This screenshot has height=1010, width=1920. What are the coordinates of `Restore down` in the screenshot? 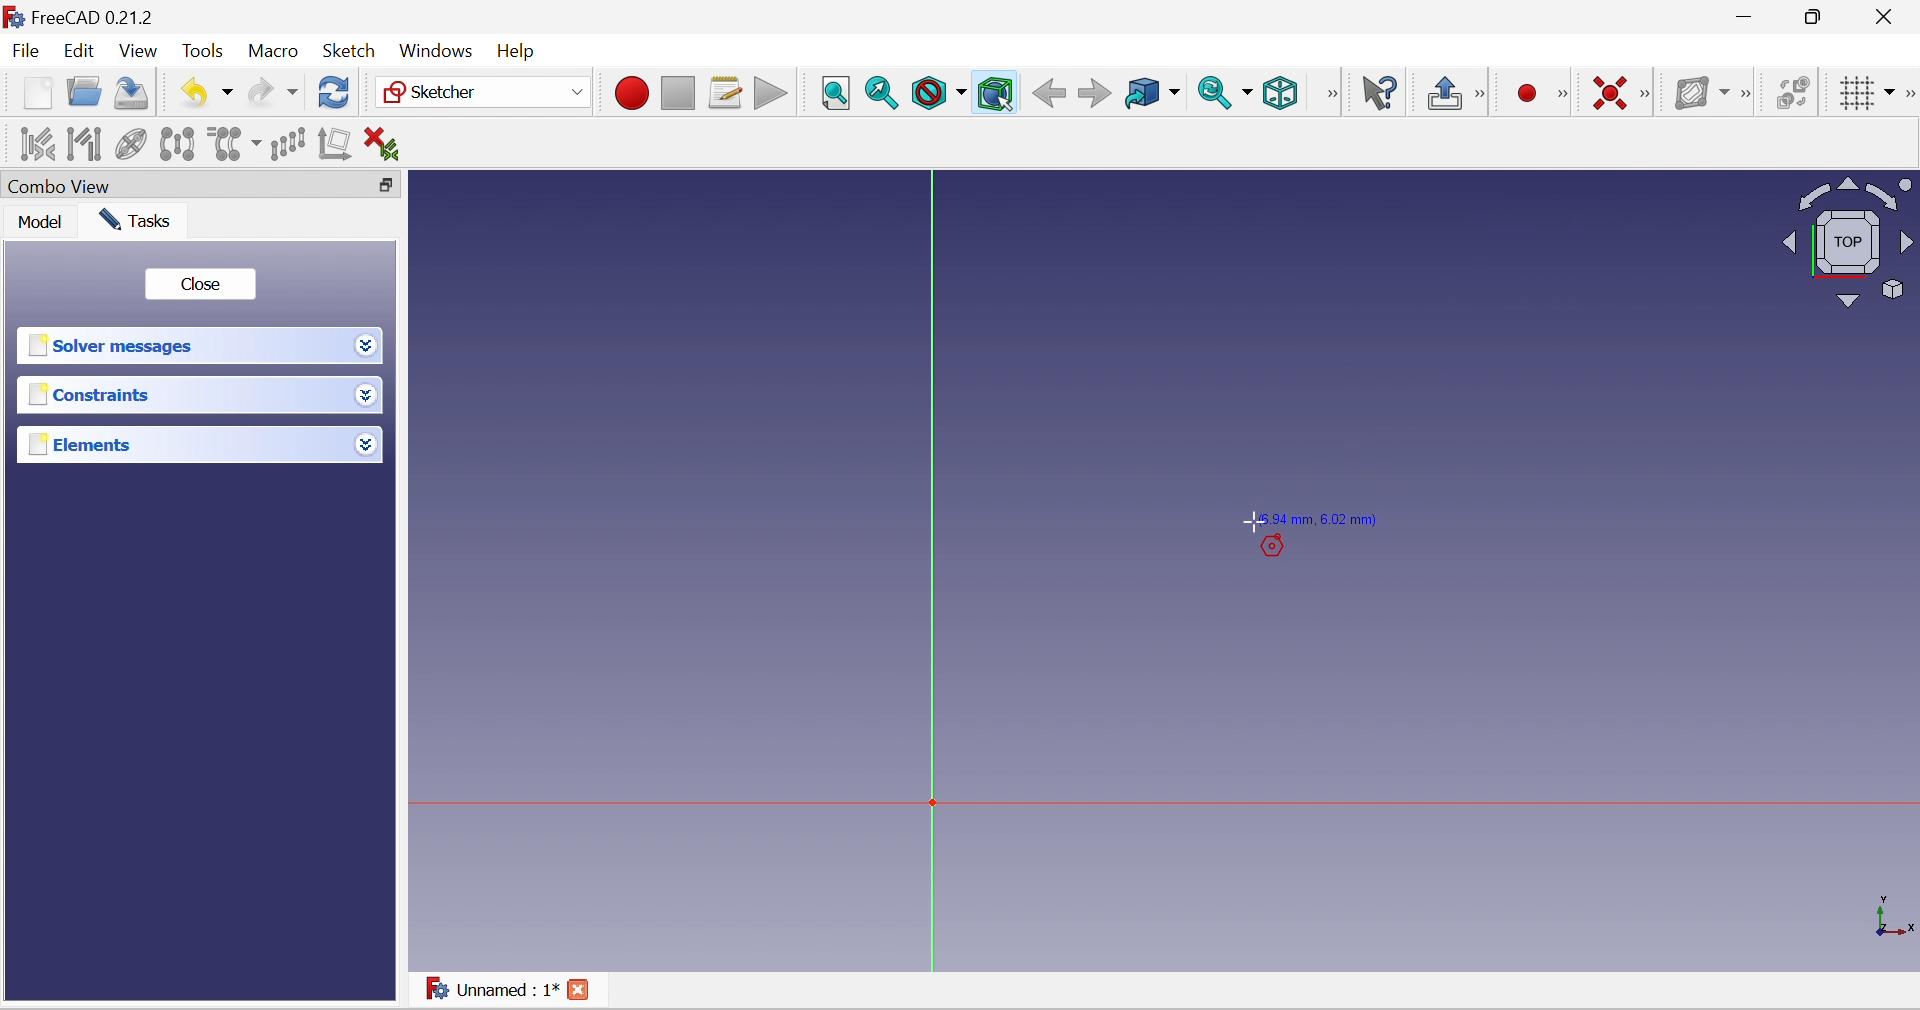 It's located at (389, 188).